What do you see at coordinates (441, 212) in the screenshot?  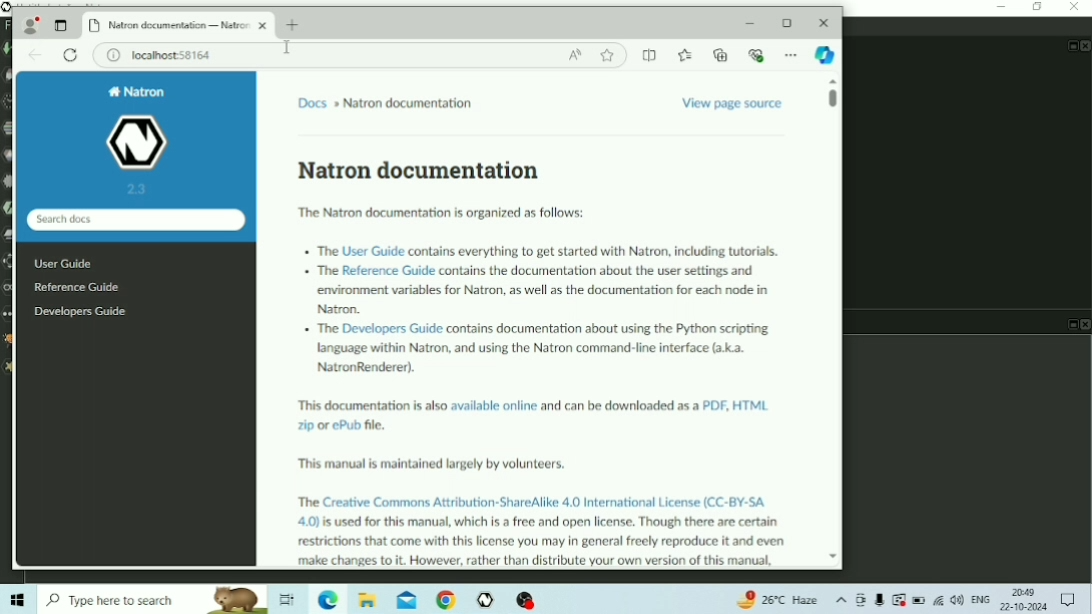 I see `The Natron documentation is organized as follows:` at bounding box center [441, 212].